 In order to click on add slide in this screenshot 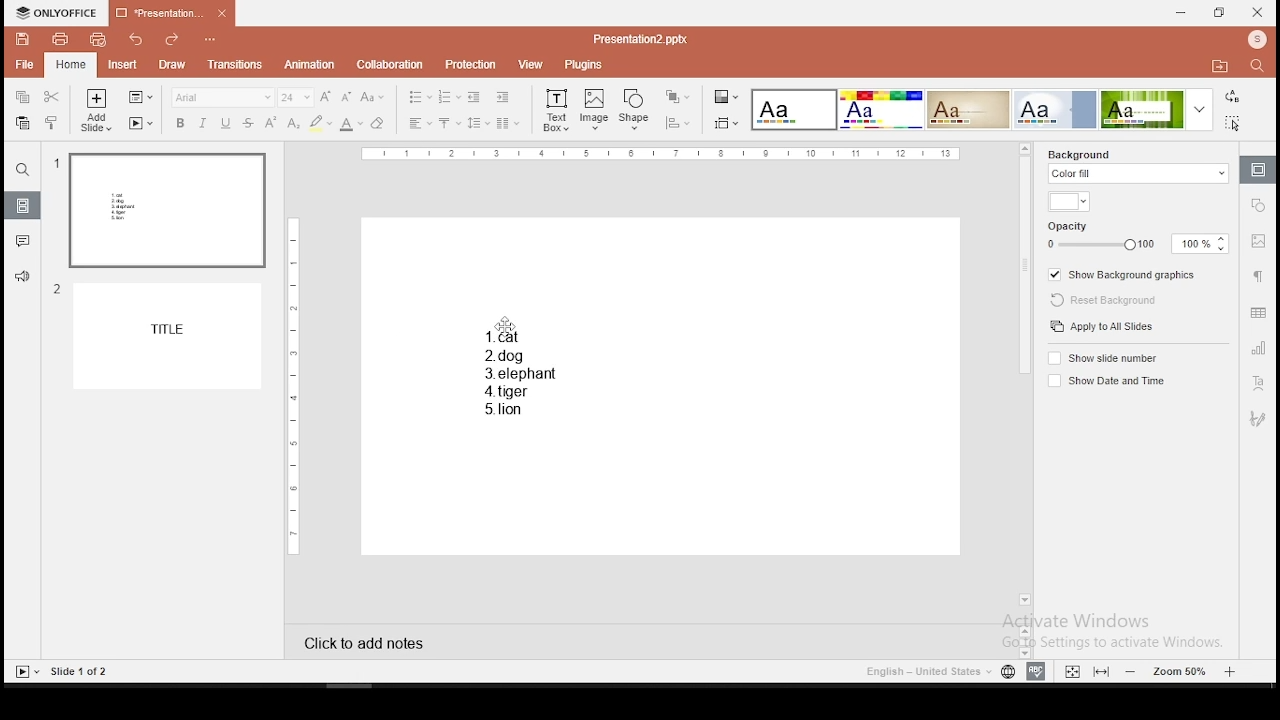, I will do `click(97, 110)`.